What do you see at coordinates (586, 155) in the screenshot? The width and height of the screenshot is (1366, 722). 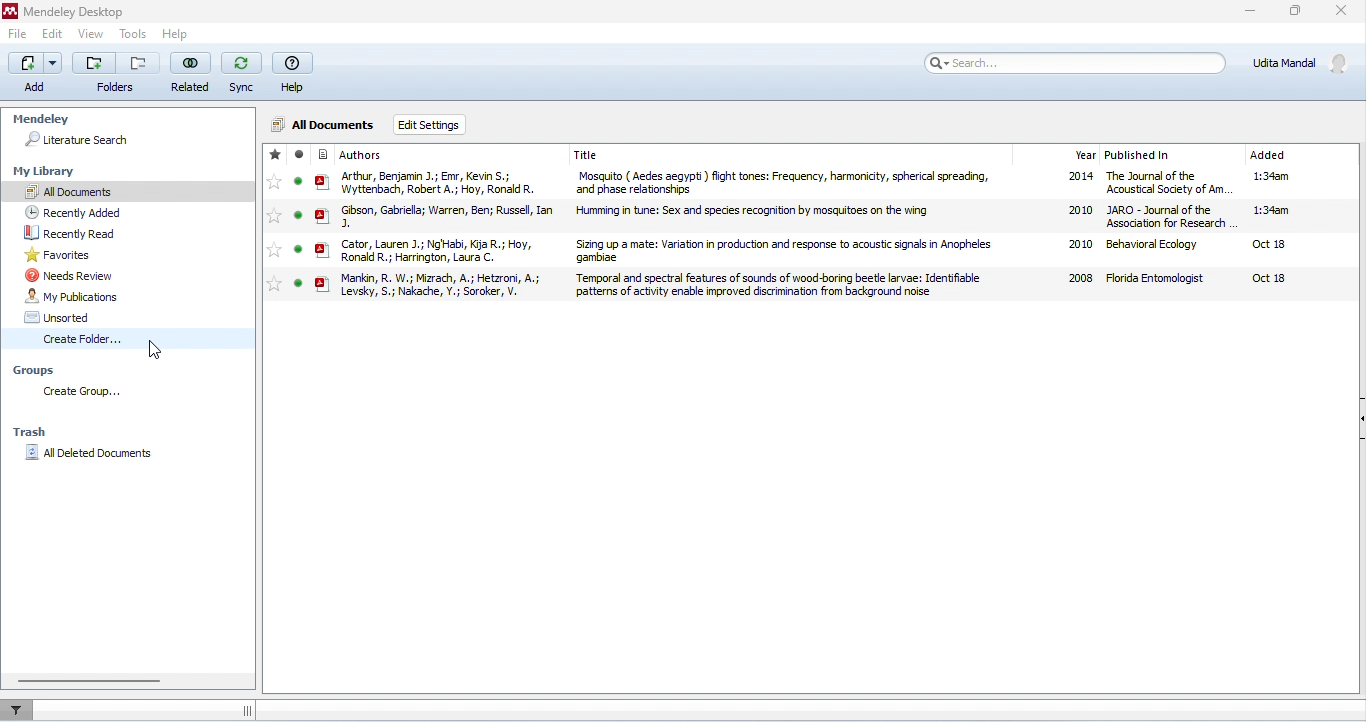 I see `title` at bounding box center [586, 155].